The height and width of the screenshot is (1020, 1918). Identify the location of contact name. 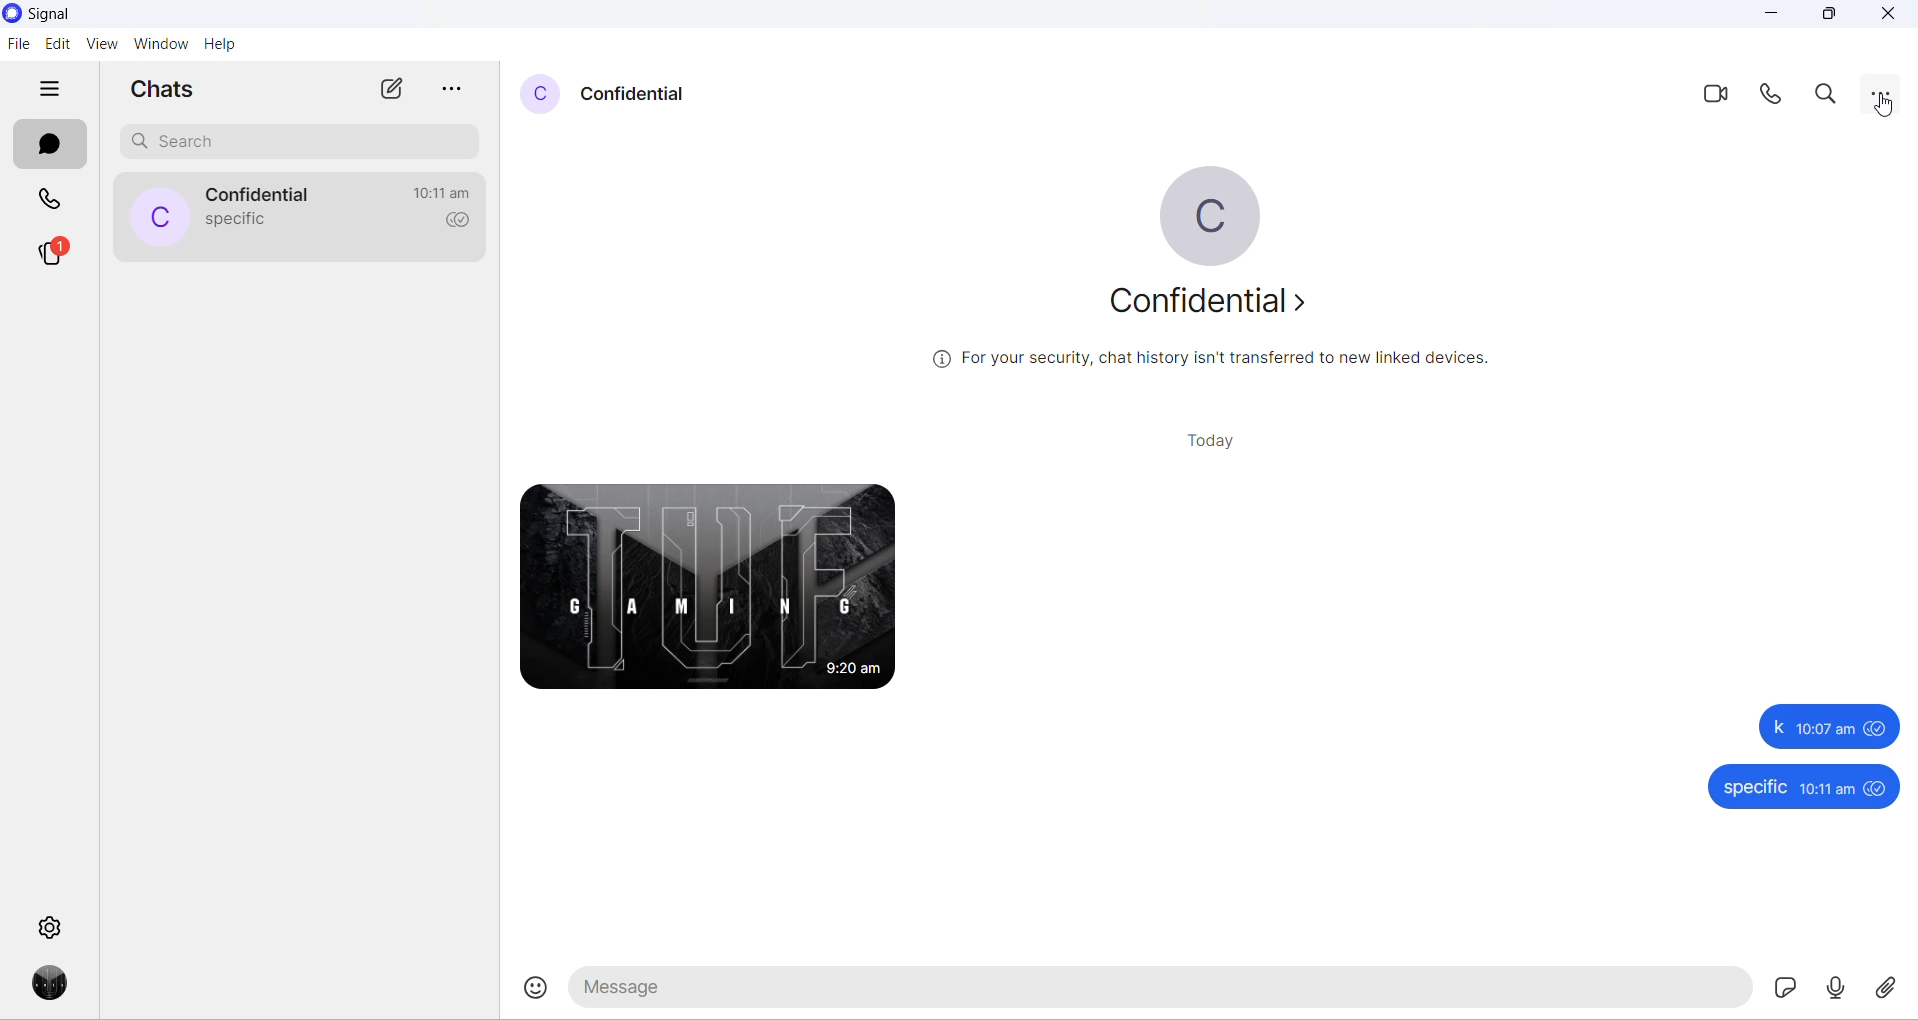
(266, 195).